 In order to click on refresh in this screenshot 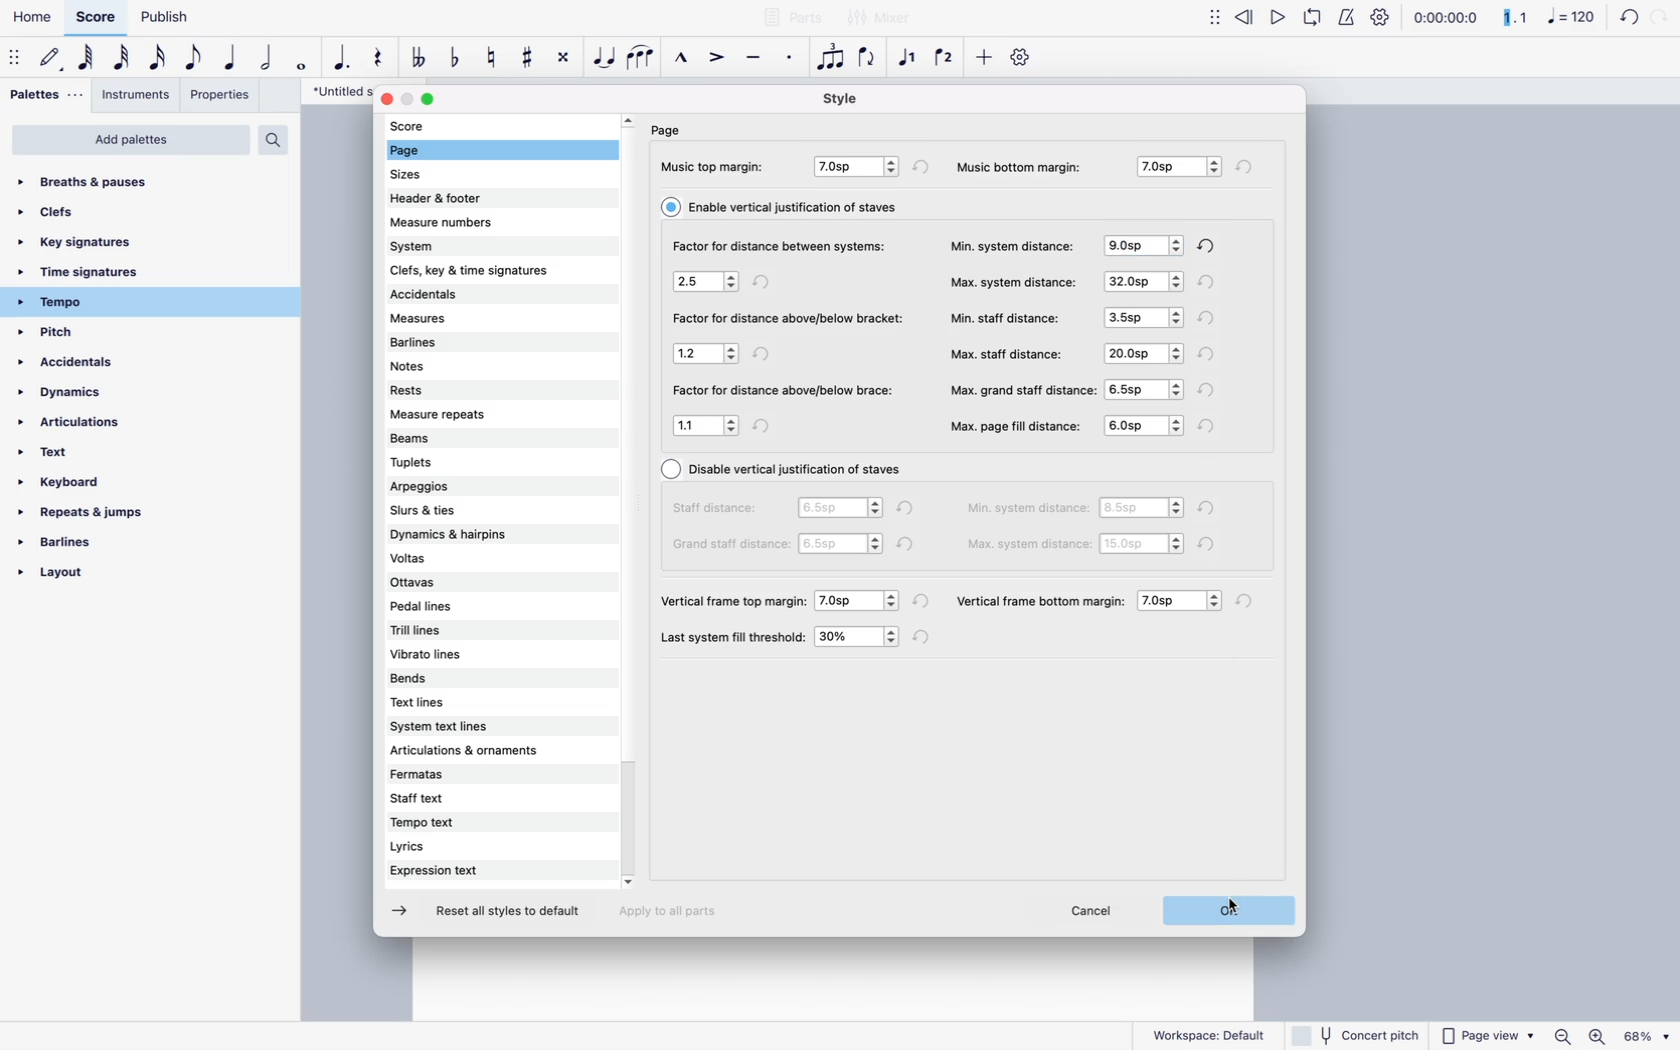, I will do `click(1211, 389)`.